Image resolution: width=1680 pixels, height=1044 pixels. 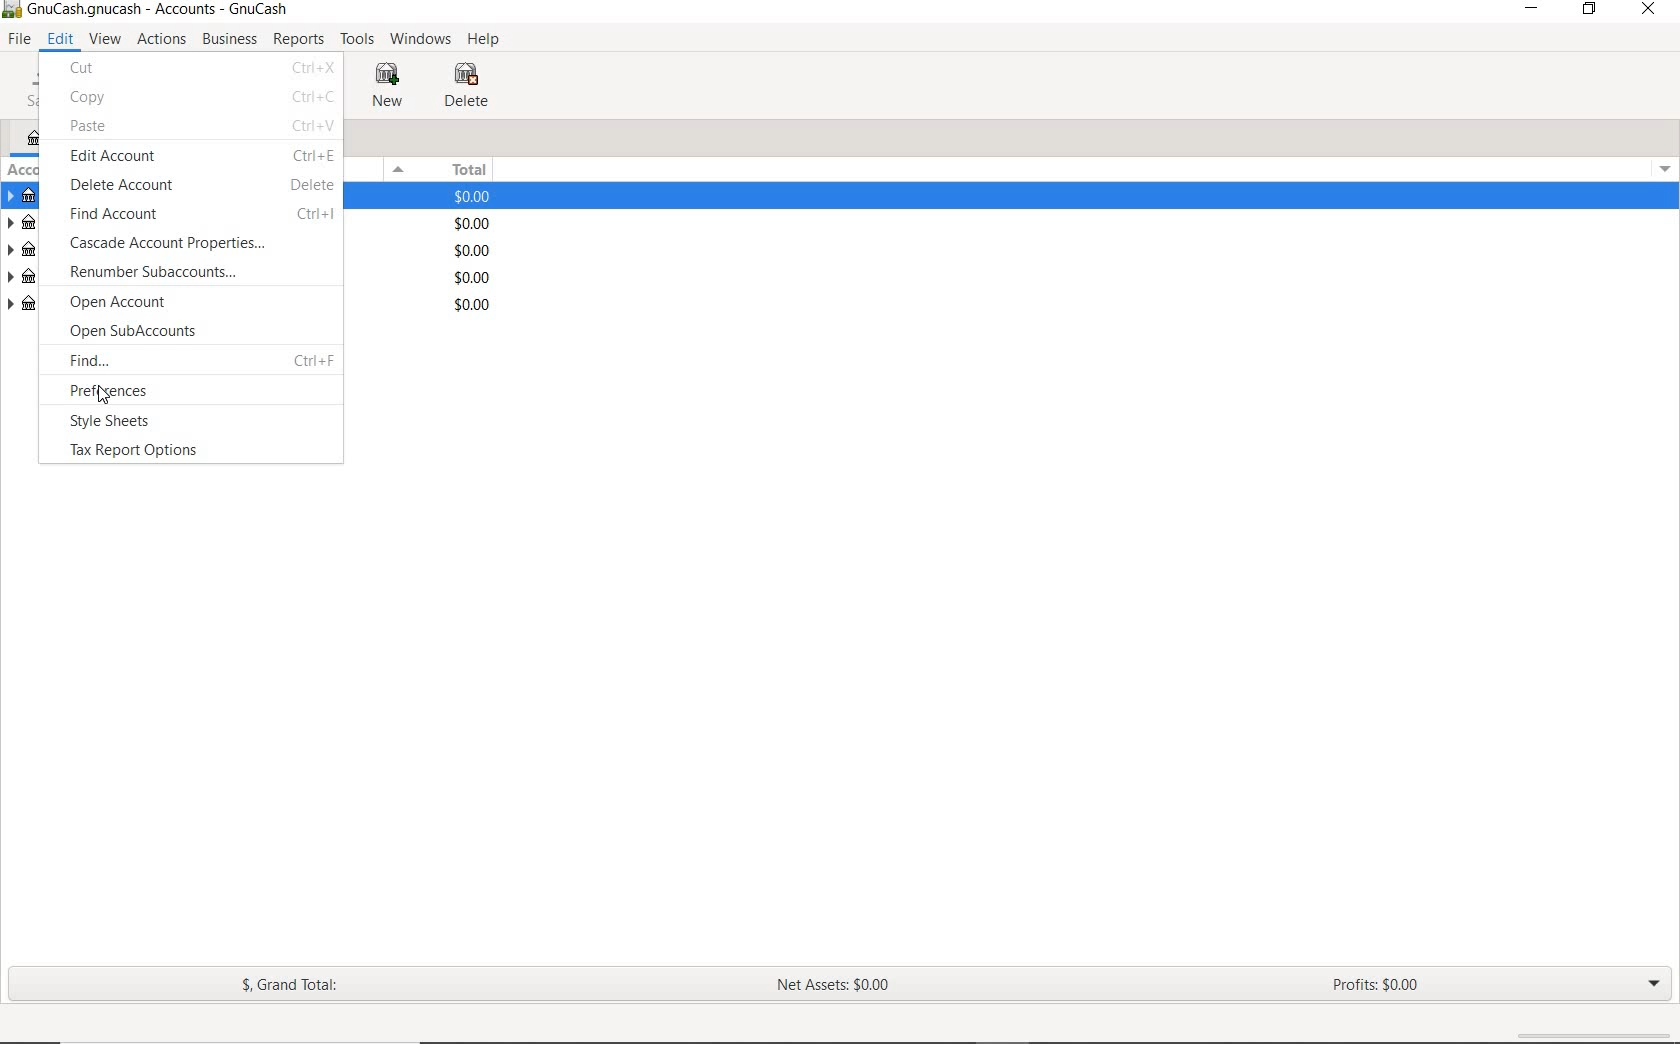 What do you see at coordinates (21, 39) in the screenshot?
I see `FILE` at bounding box center [21, 39].